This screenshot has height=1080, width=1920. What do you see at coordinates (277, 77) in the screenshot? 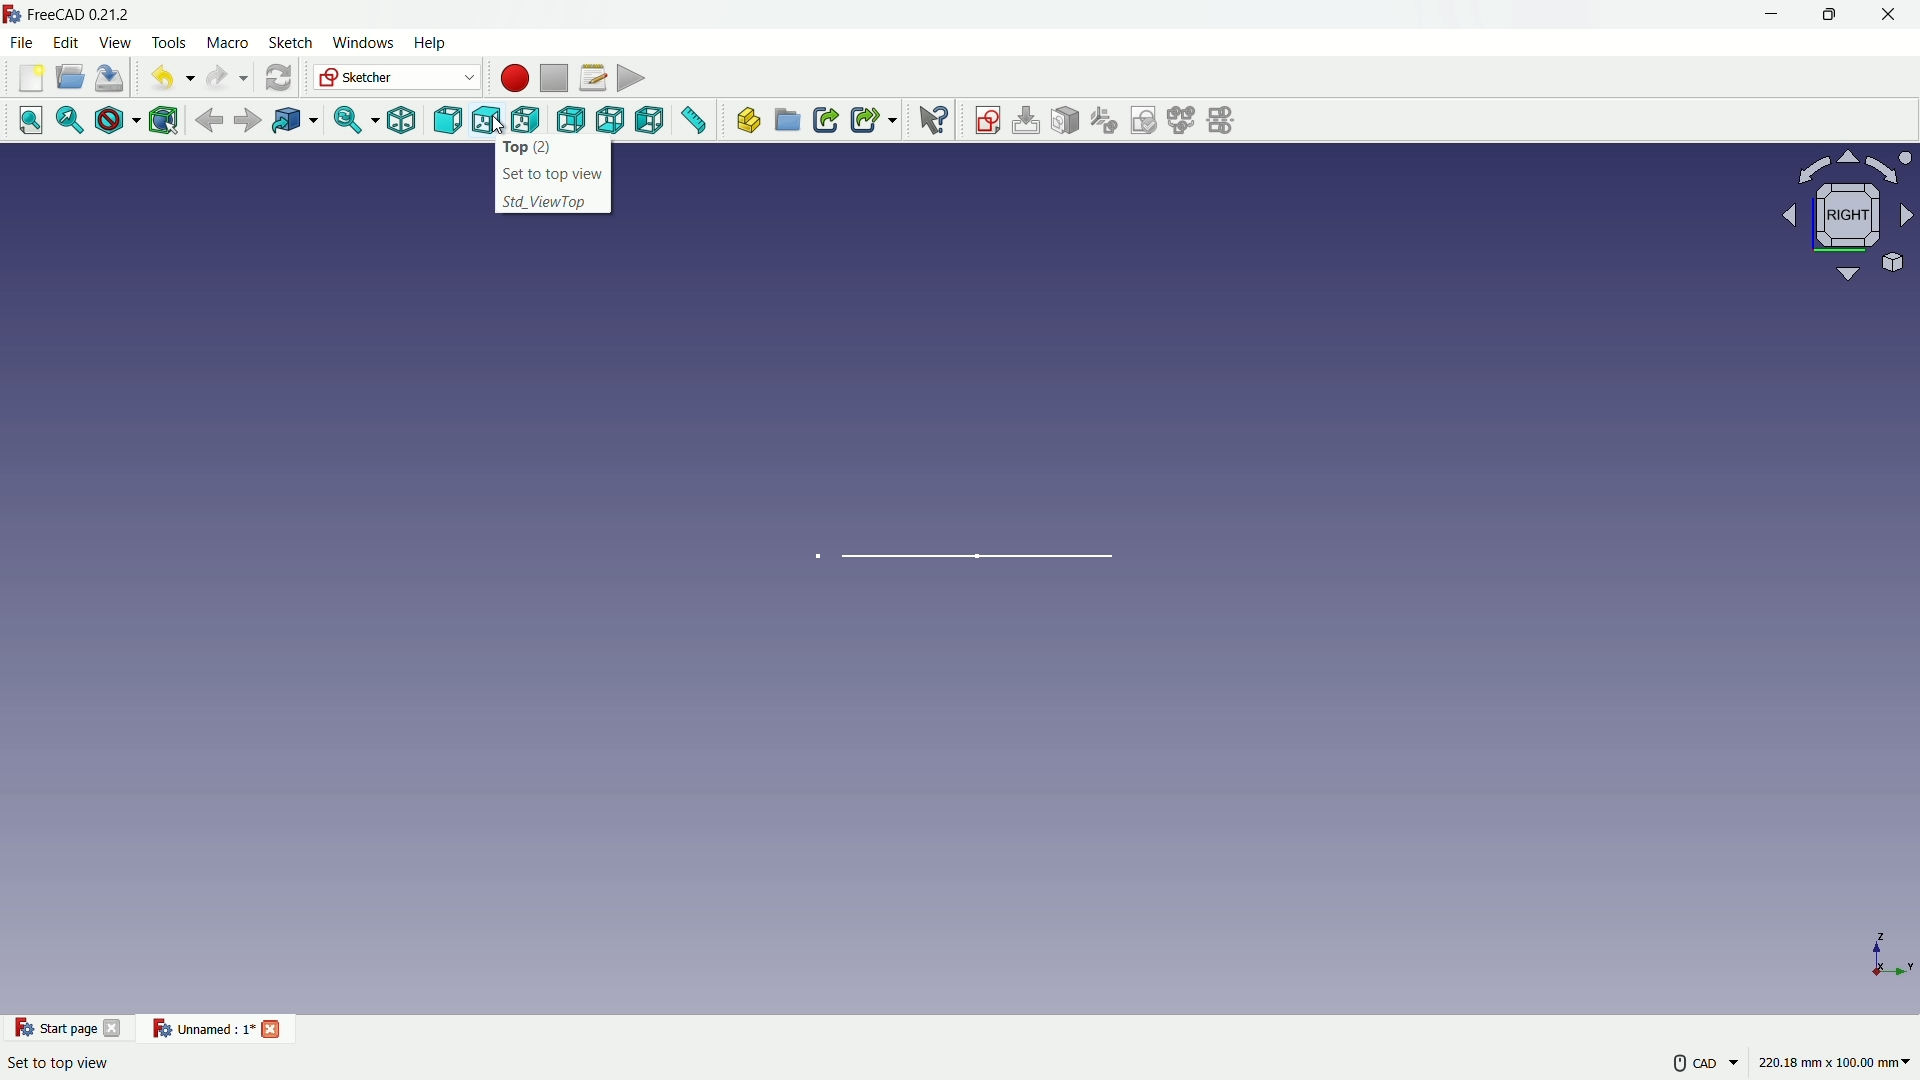
I see `refresh` at bounding box center [277, 77].